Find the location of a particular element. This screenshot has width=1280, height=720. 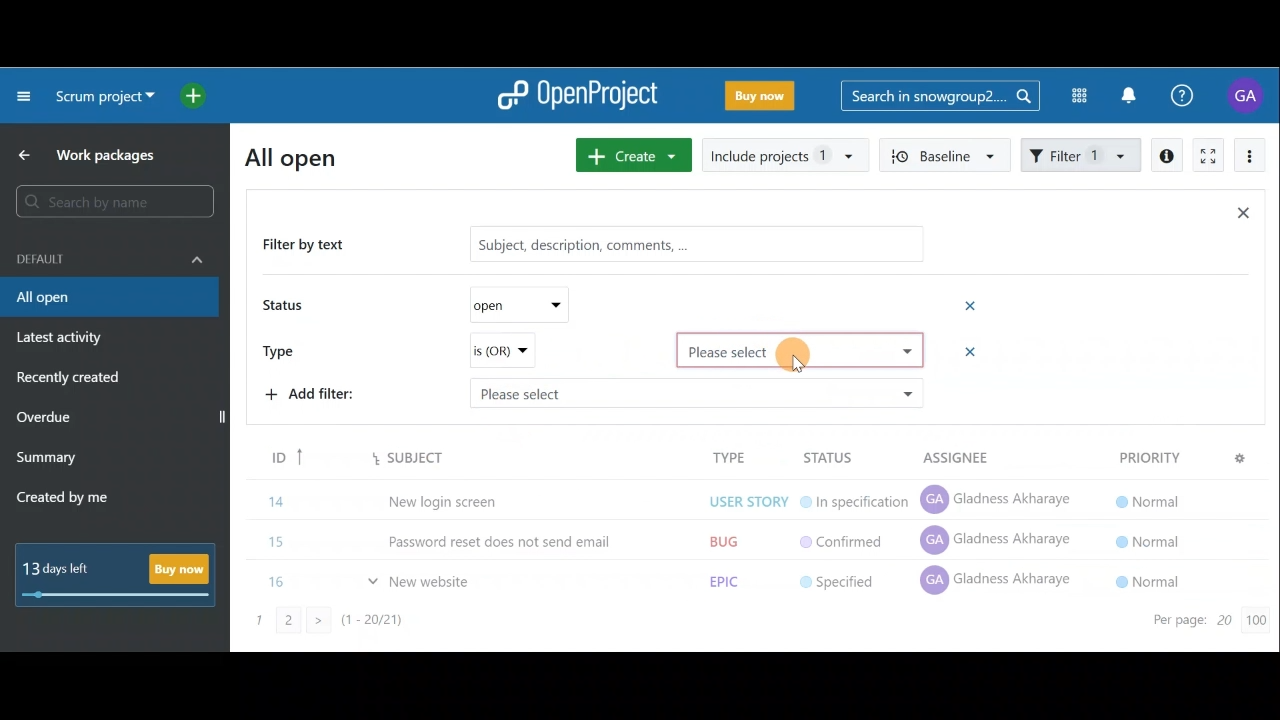

Page count is located at coordinates (1205, 622).